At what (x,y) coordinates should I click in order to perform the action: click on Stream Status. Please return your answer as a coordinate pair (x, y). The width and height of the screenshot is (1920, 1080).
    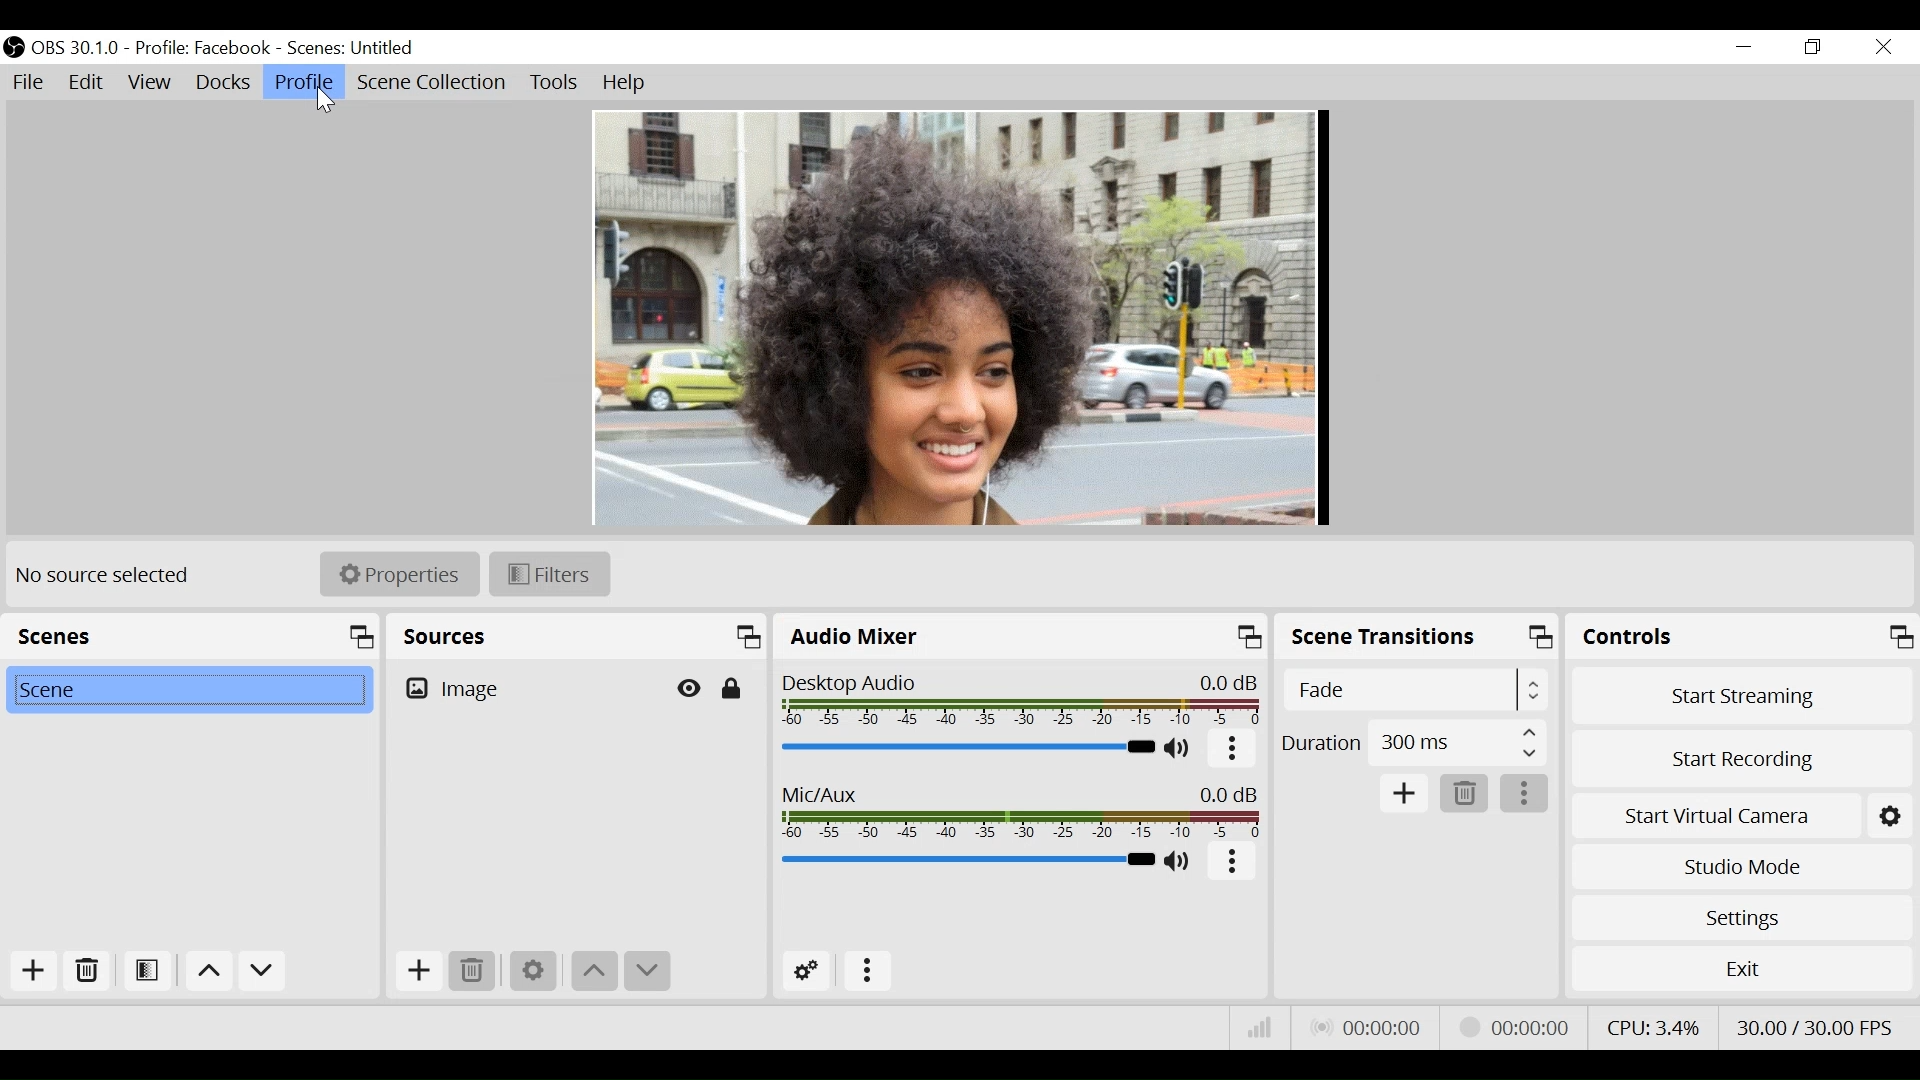
    Looking at the image, I should click on (1517, 1026).